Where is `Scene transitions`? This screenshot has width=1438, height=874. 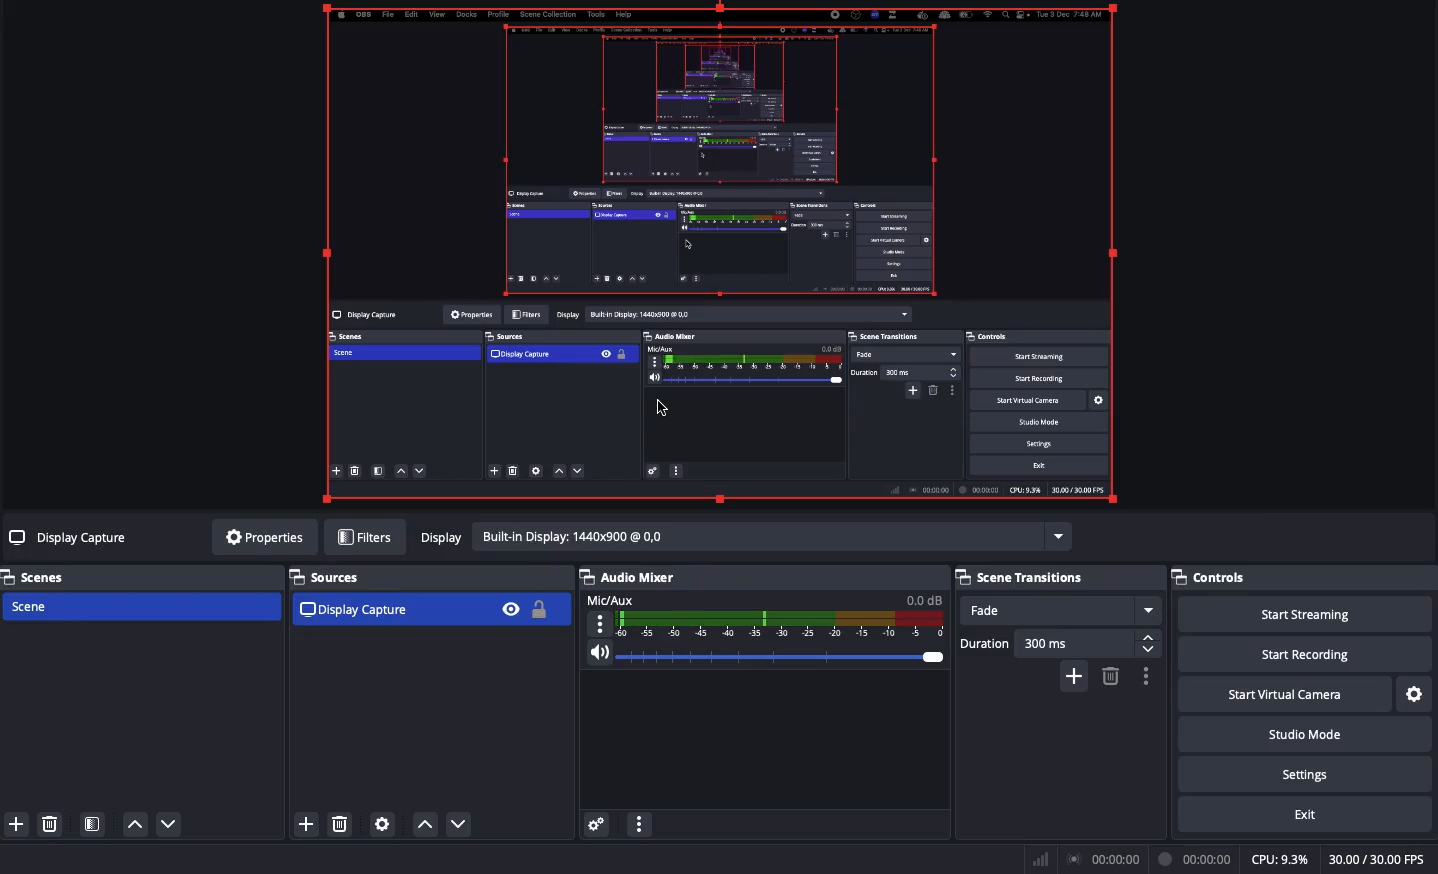
Scene transitions is located at coordinates (1058, 577).